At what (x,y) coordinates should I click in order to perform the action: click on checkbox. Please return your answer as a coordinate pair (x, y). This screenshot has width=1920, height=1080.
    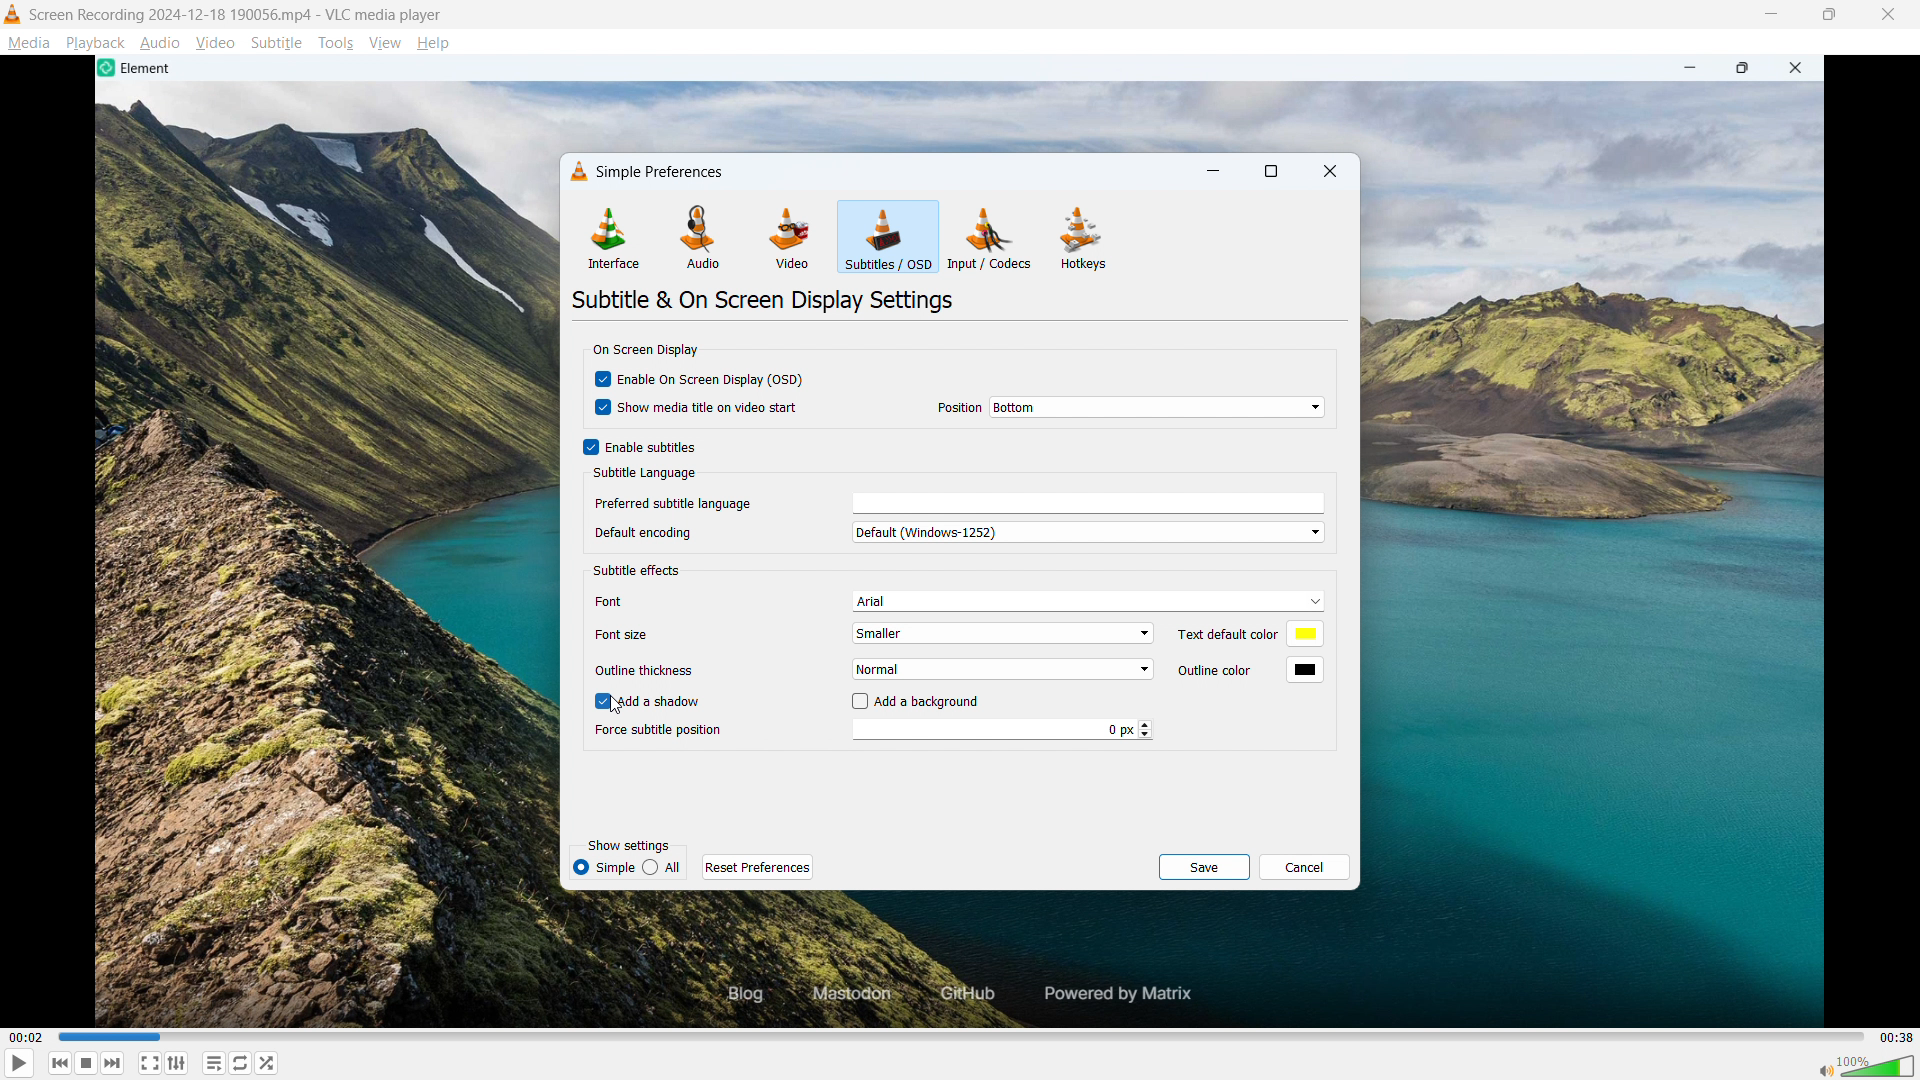
    Looking at the image, I should click on (856, 702).